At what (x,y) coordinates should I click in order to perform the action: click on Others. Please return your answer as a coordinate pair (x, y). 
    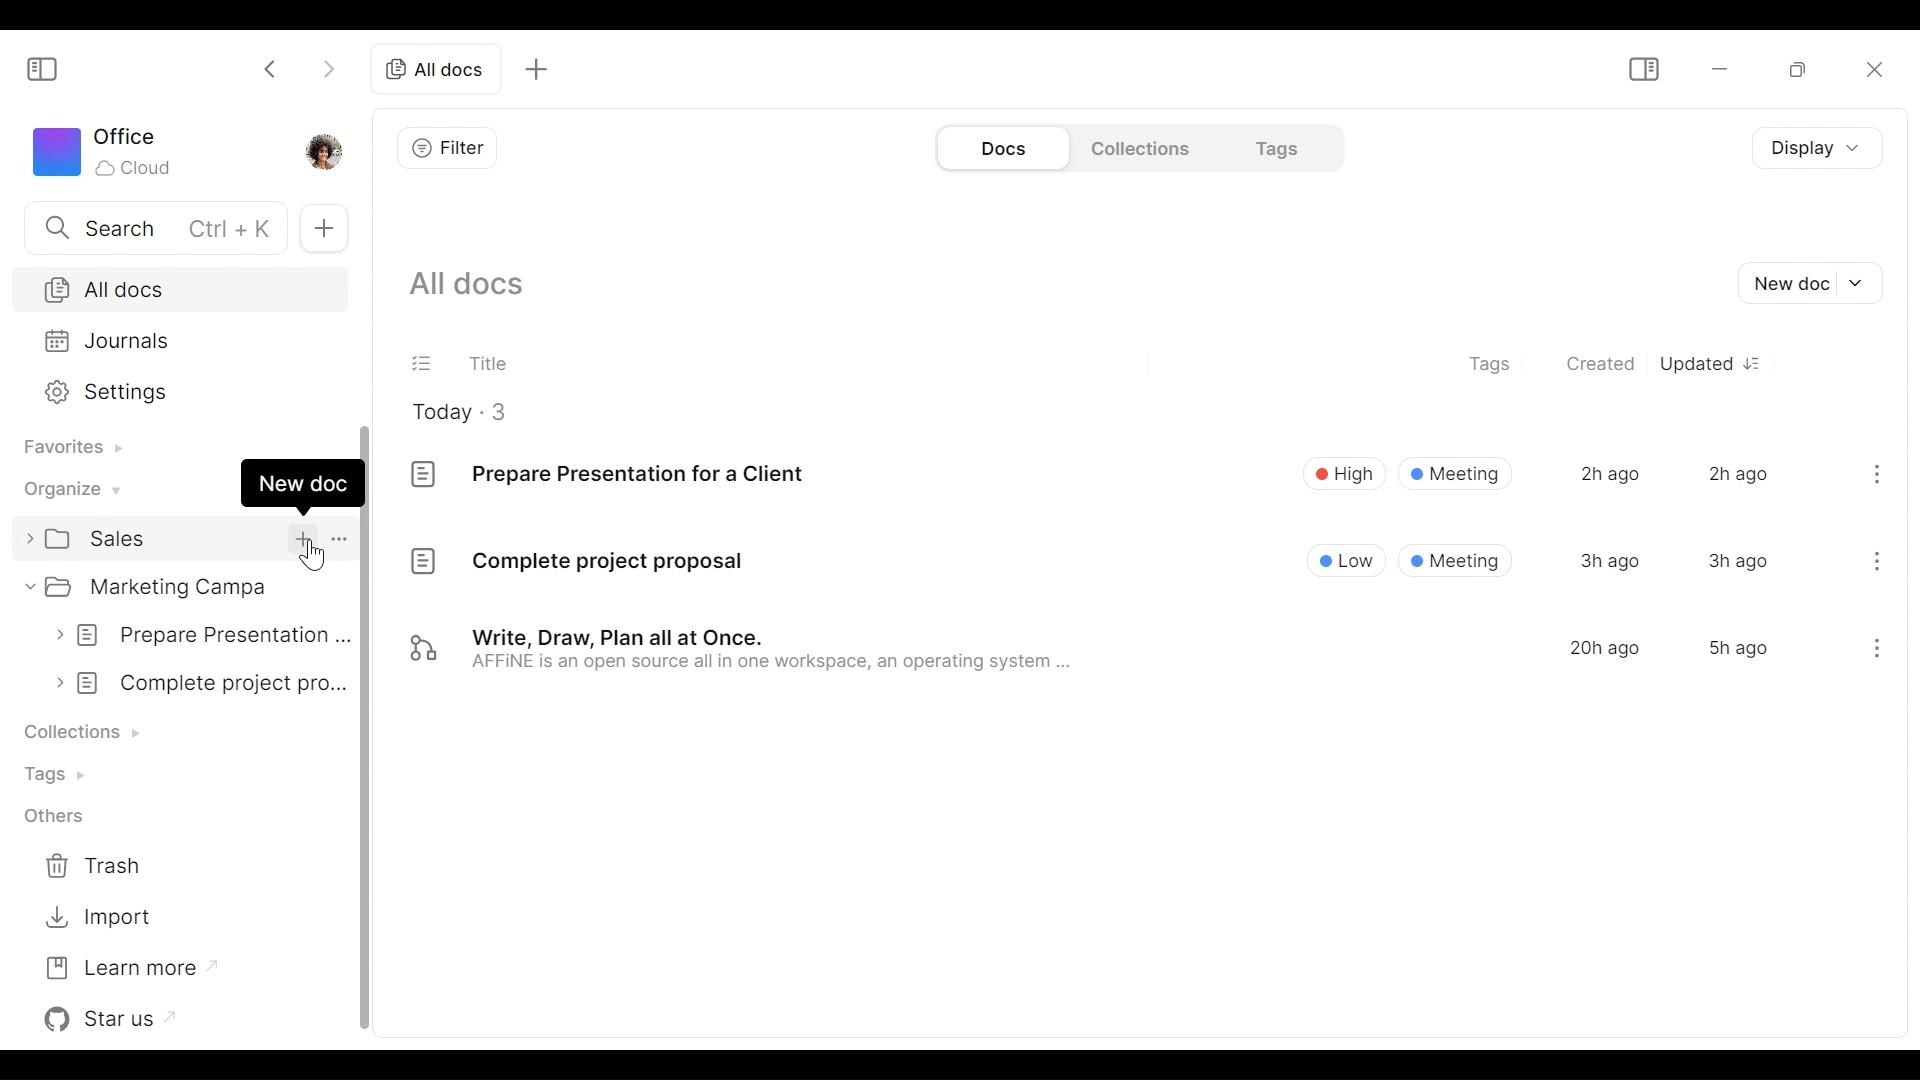
    Looking at the image, I should click on (61, 816).